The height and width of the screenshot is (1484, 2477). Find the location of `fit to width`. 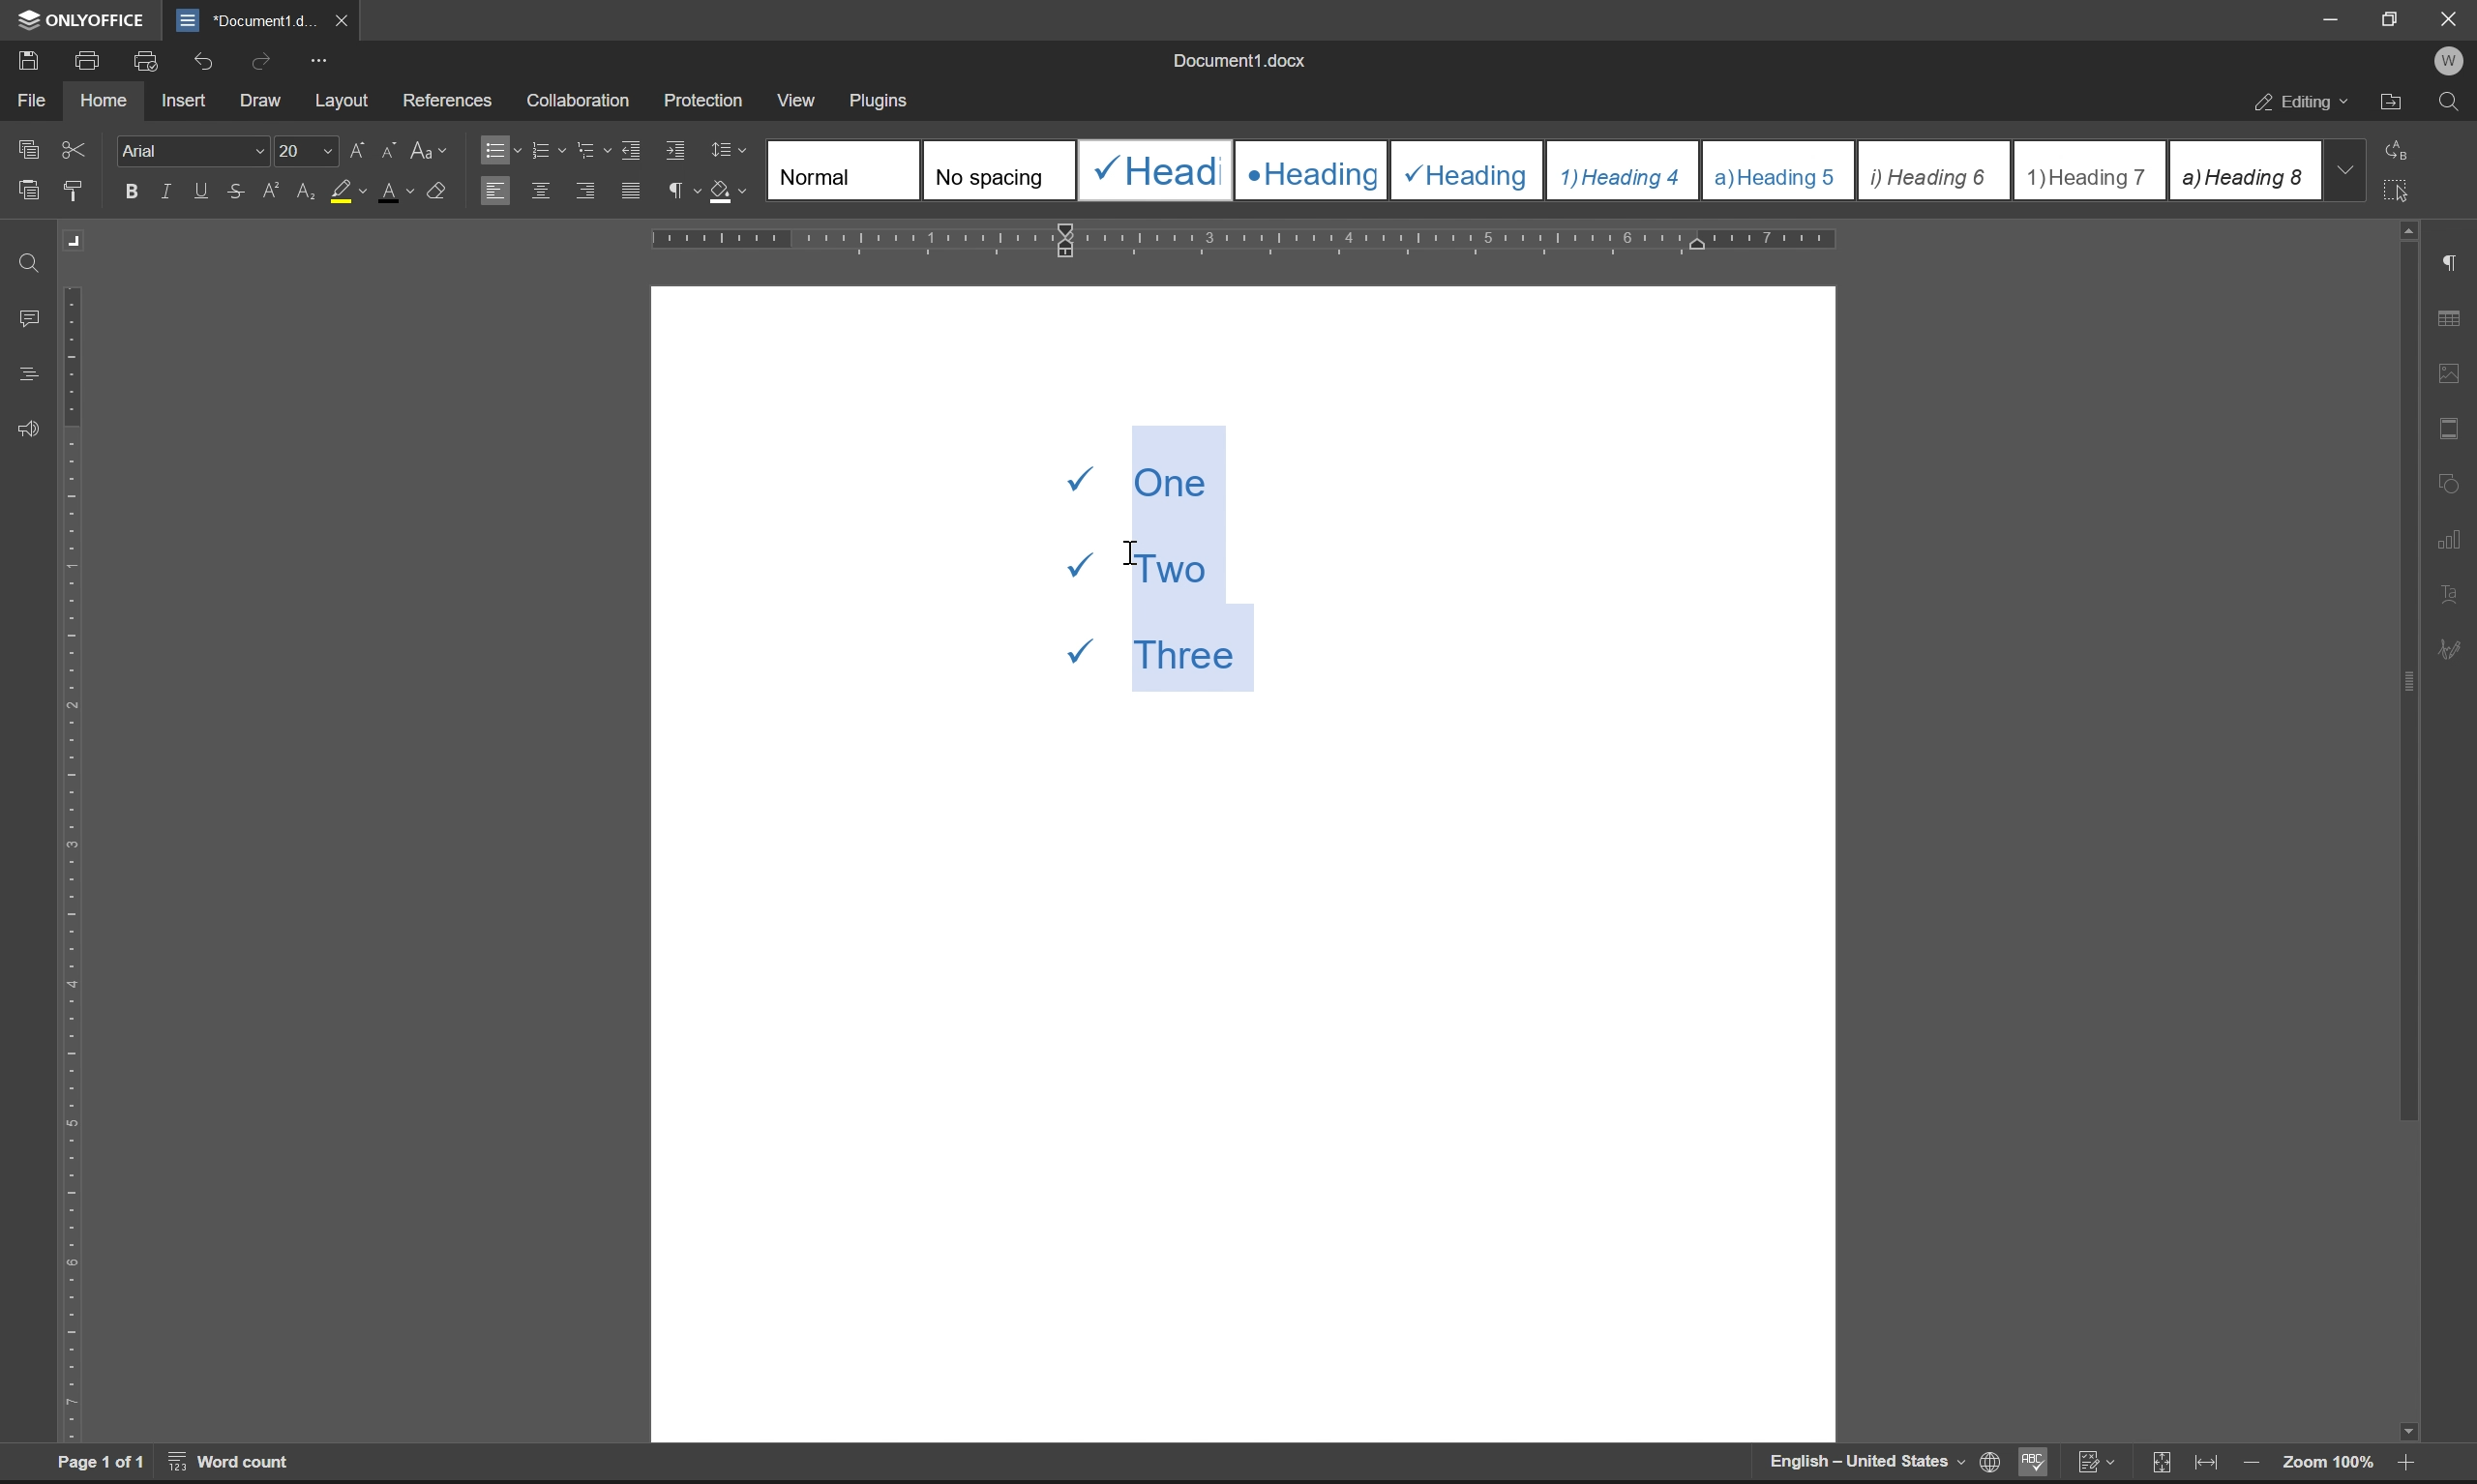

fit to width is located at coordinates (2206, 1463).